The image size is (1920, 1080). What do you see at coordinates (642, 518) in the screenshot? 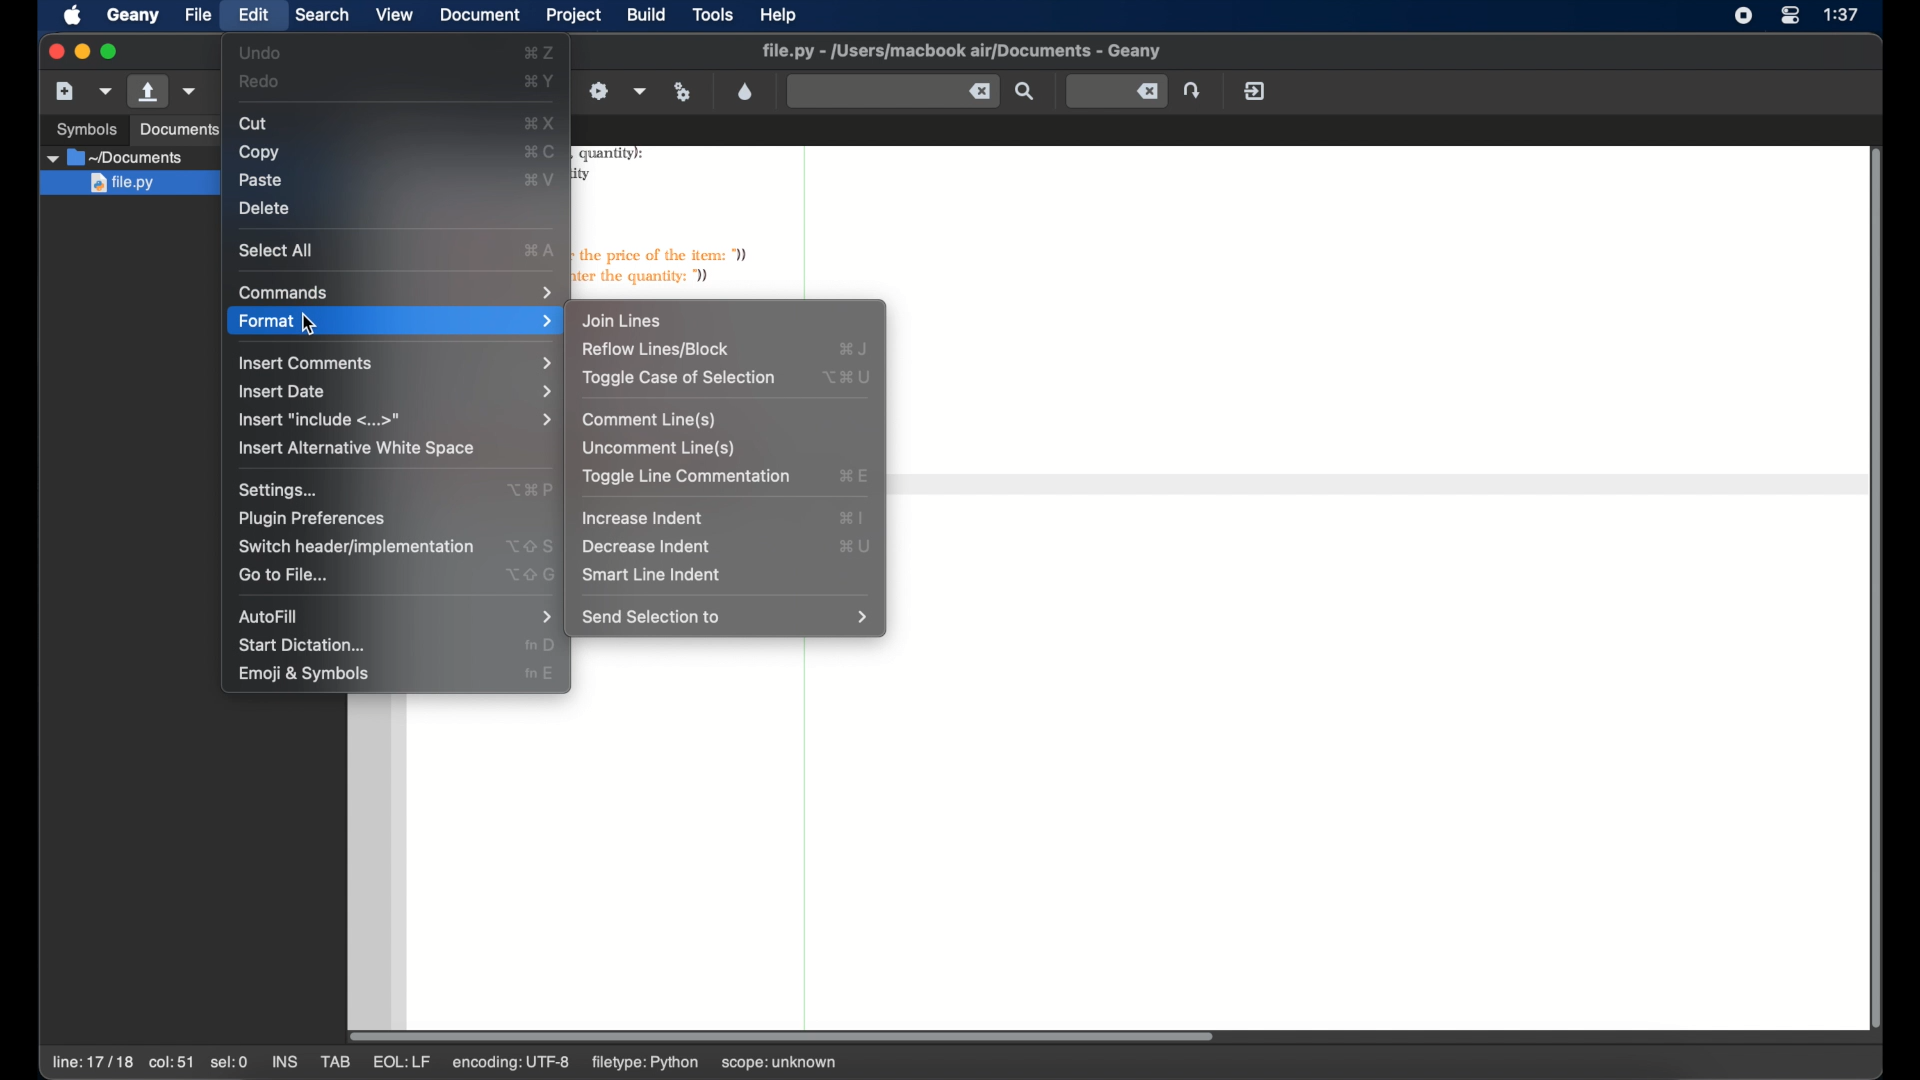
I see `increase indent` at bounding box center [642, 518].